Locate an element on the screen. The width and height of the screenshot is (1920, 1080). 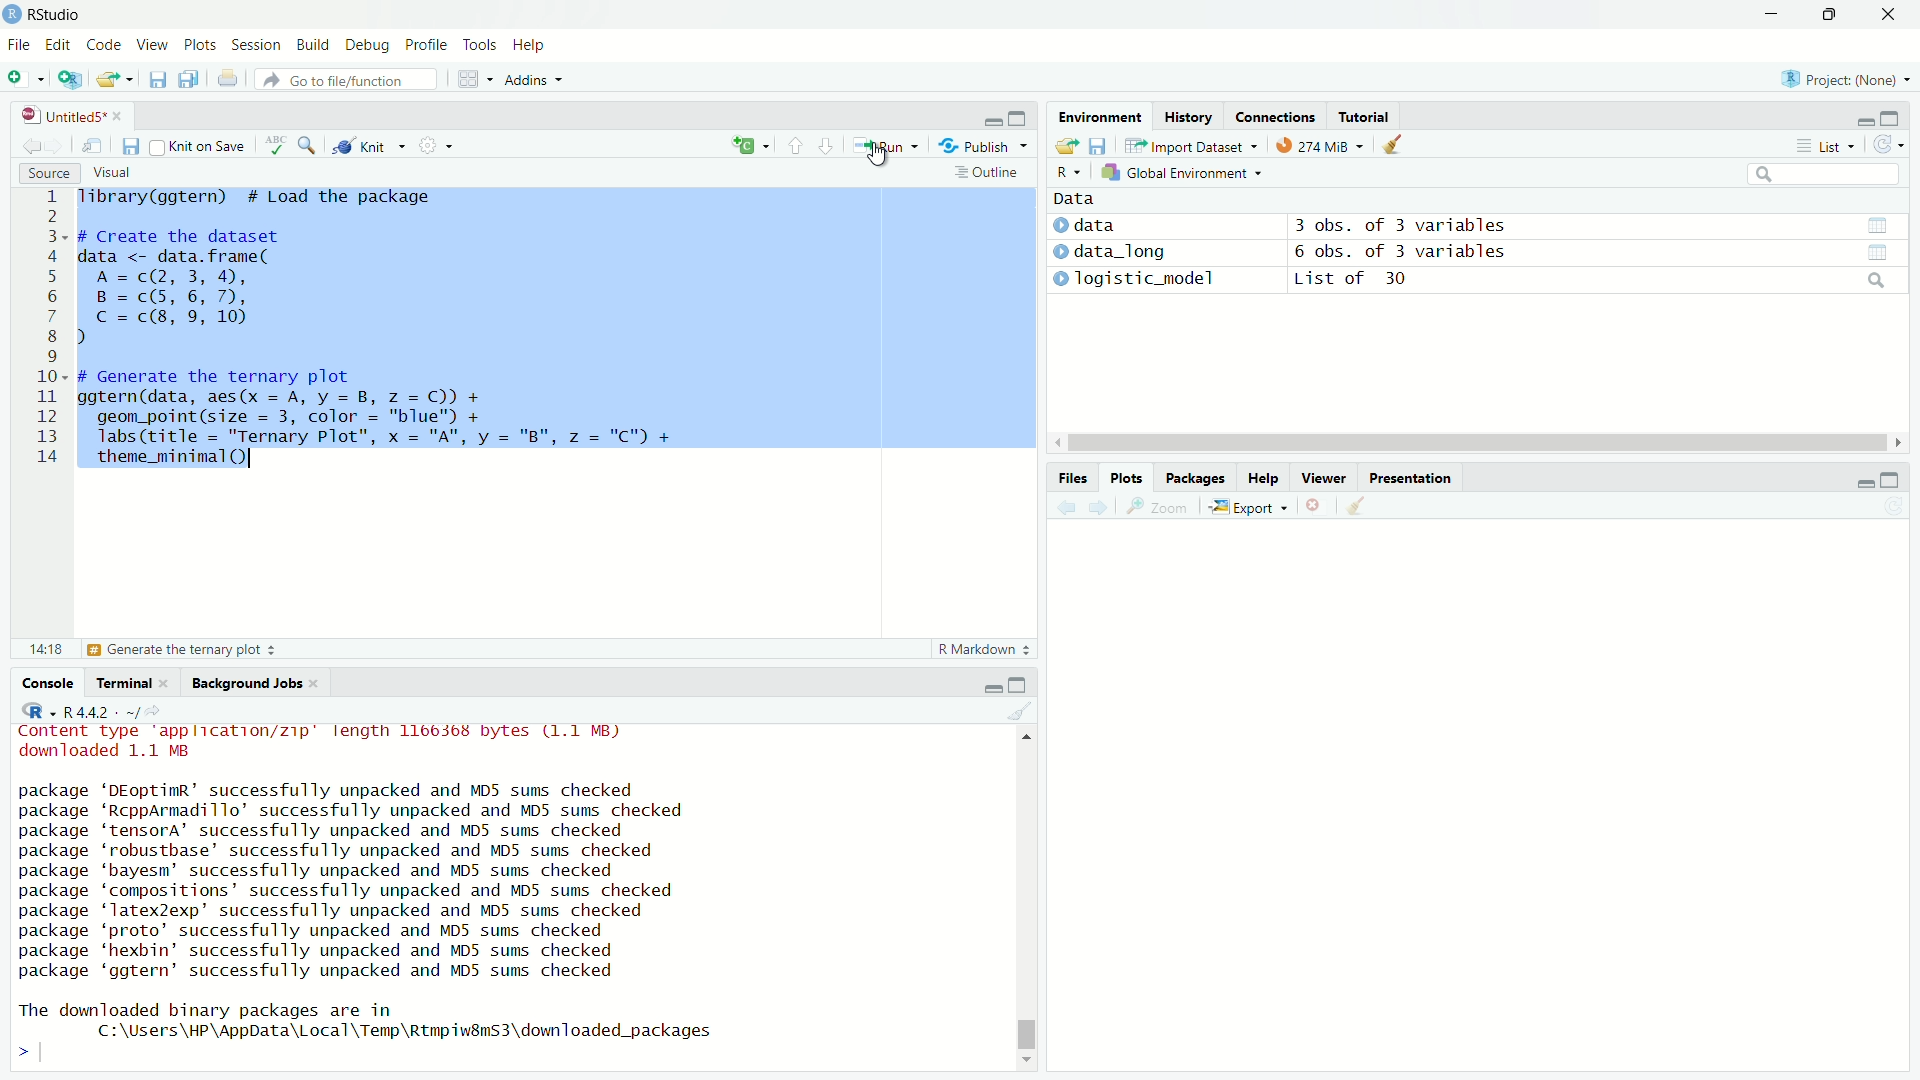
maximise is located at coordinates (1889, 481).